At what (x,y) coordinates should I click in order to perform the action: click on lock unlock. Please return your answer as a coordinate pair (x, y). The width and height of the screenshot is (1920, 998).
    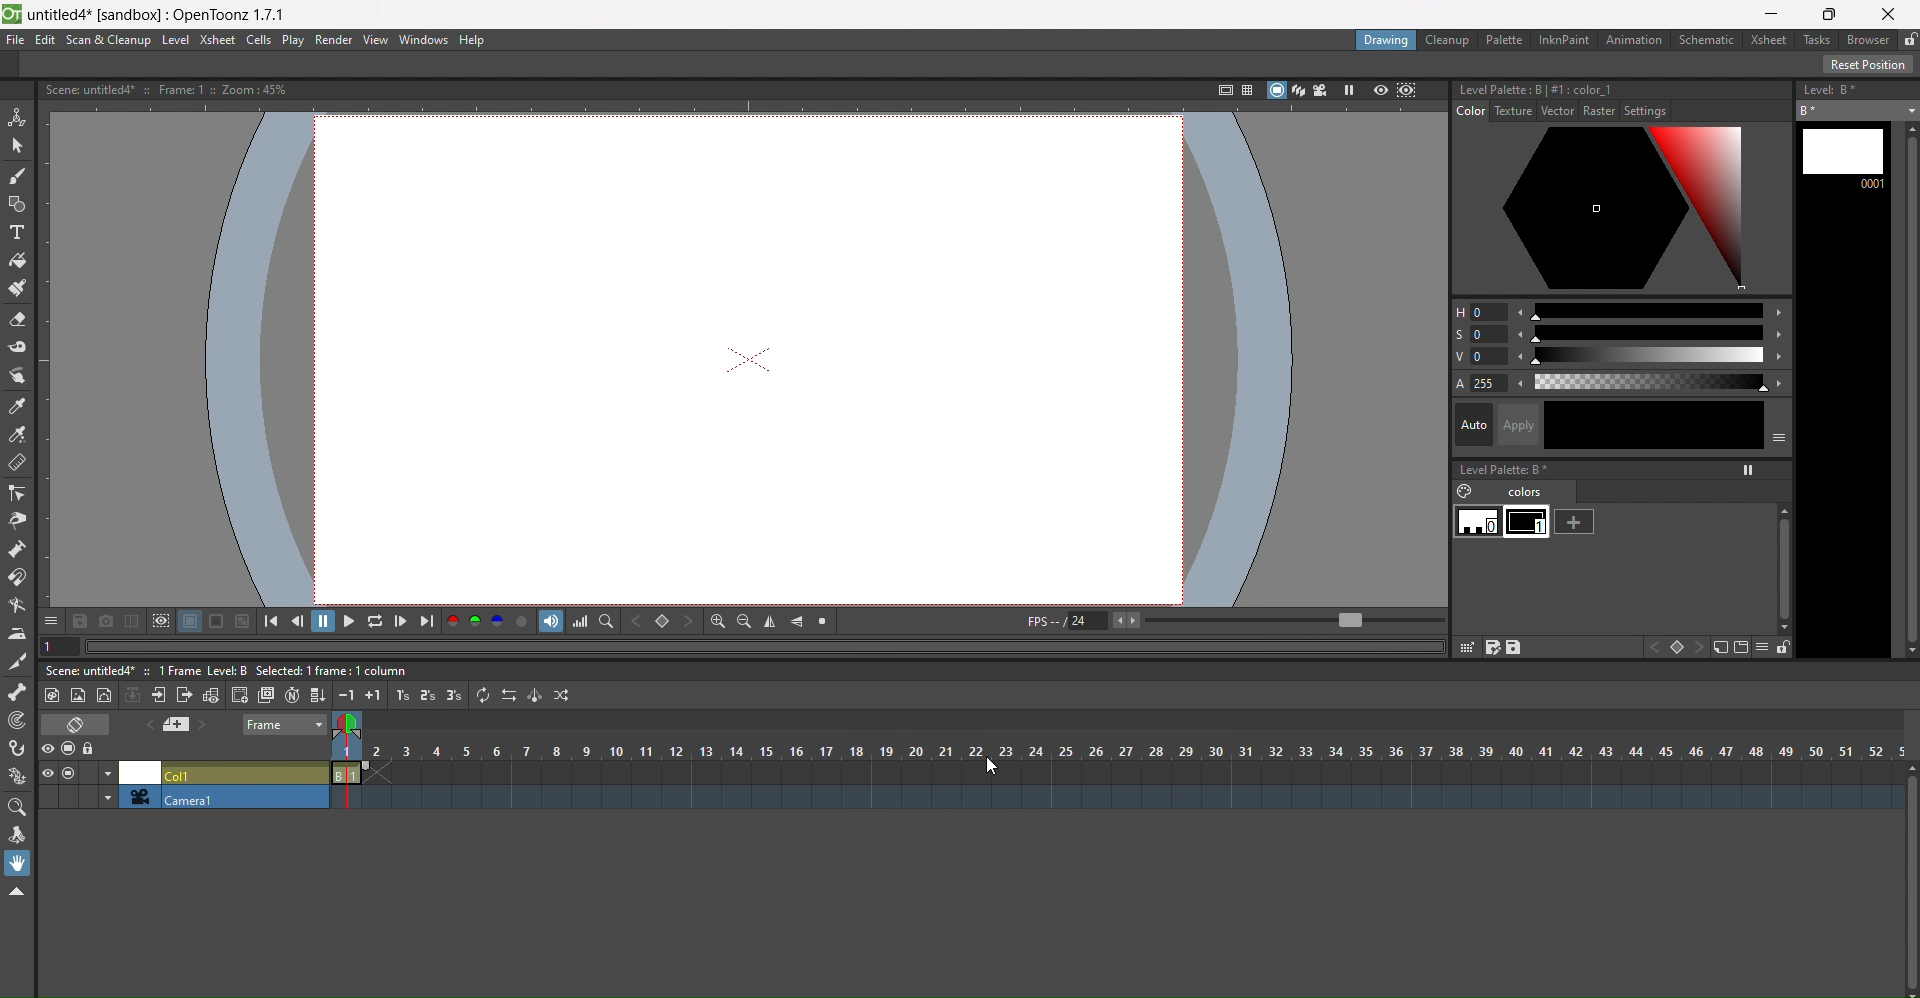
    Looking at the image, I should click on (1908, 40).